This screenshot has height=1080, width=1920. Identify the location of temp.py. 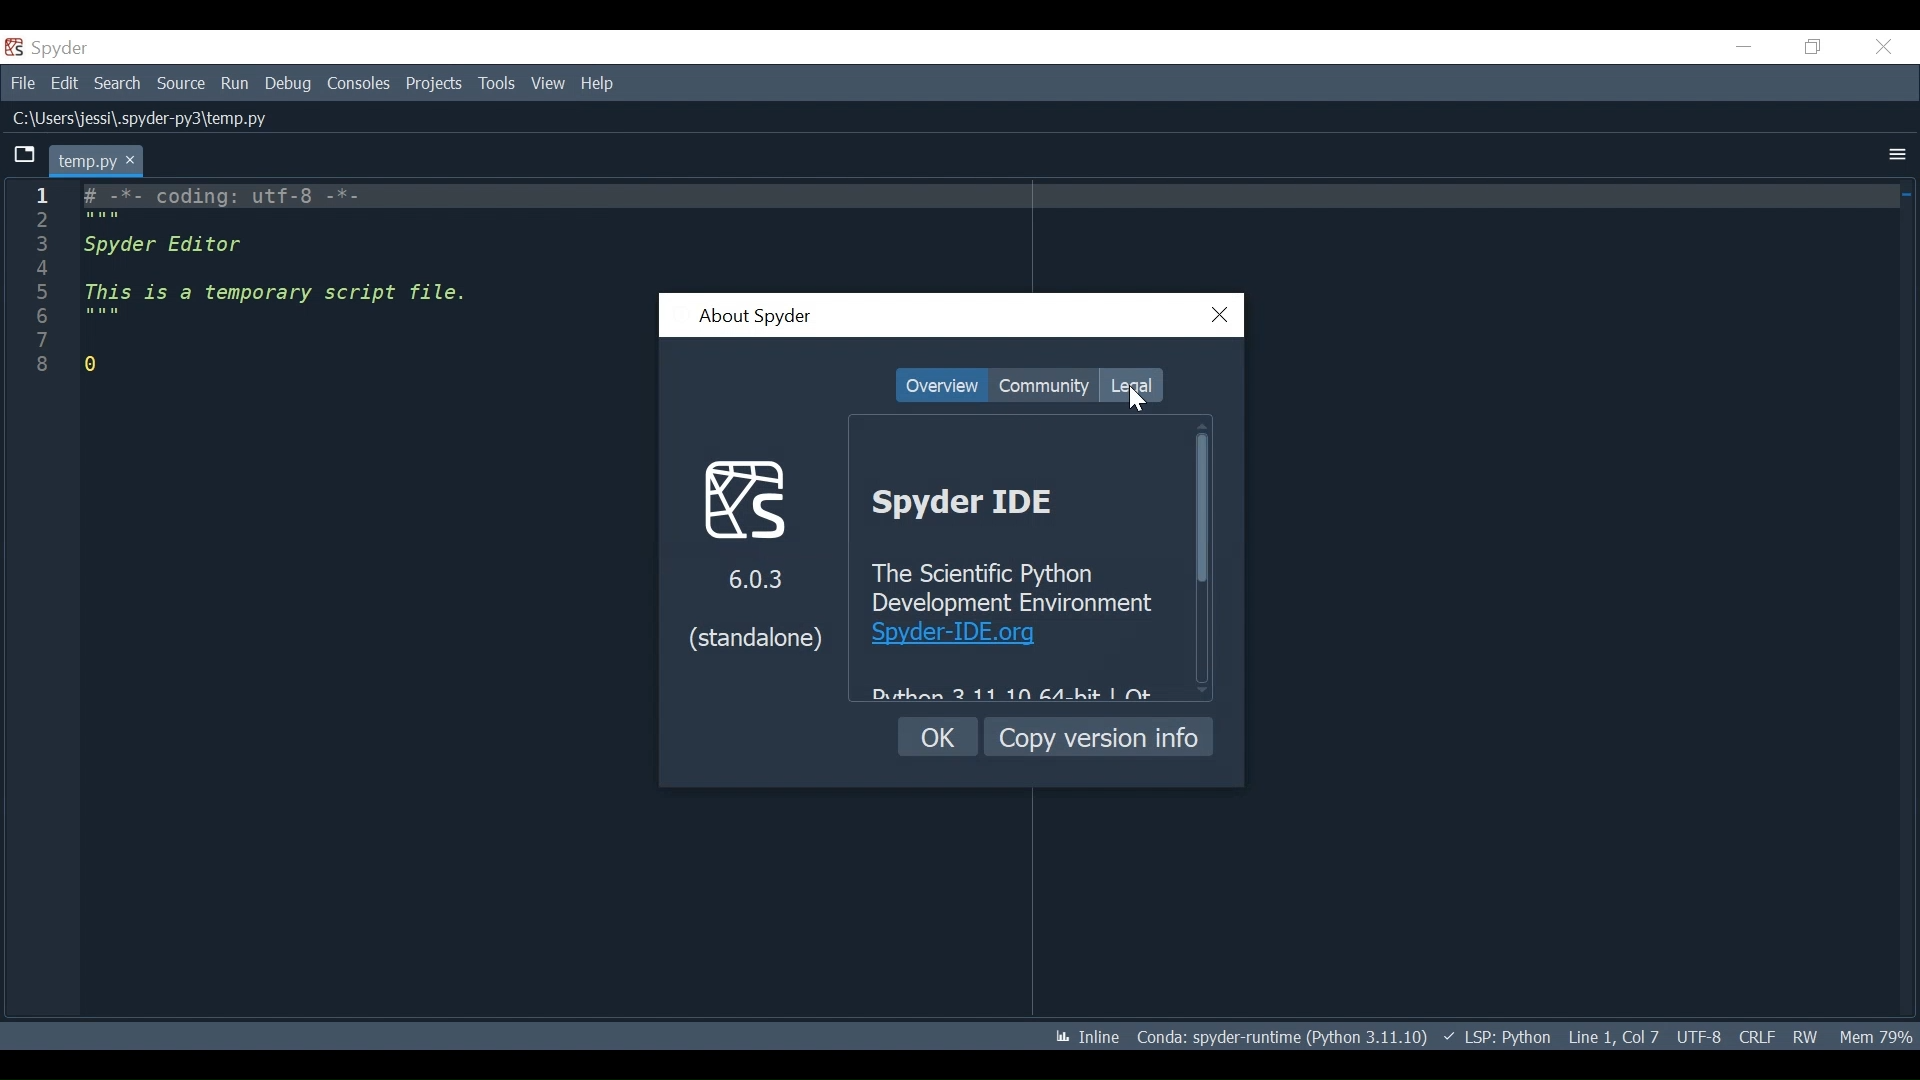
(98, 160).